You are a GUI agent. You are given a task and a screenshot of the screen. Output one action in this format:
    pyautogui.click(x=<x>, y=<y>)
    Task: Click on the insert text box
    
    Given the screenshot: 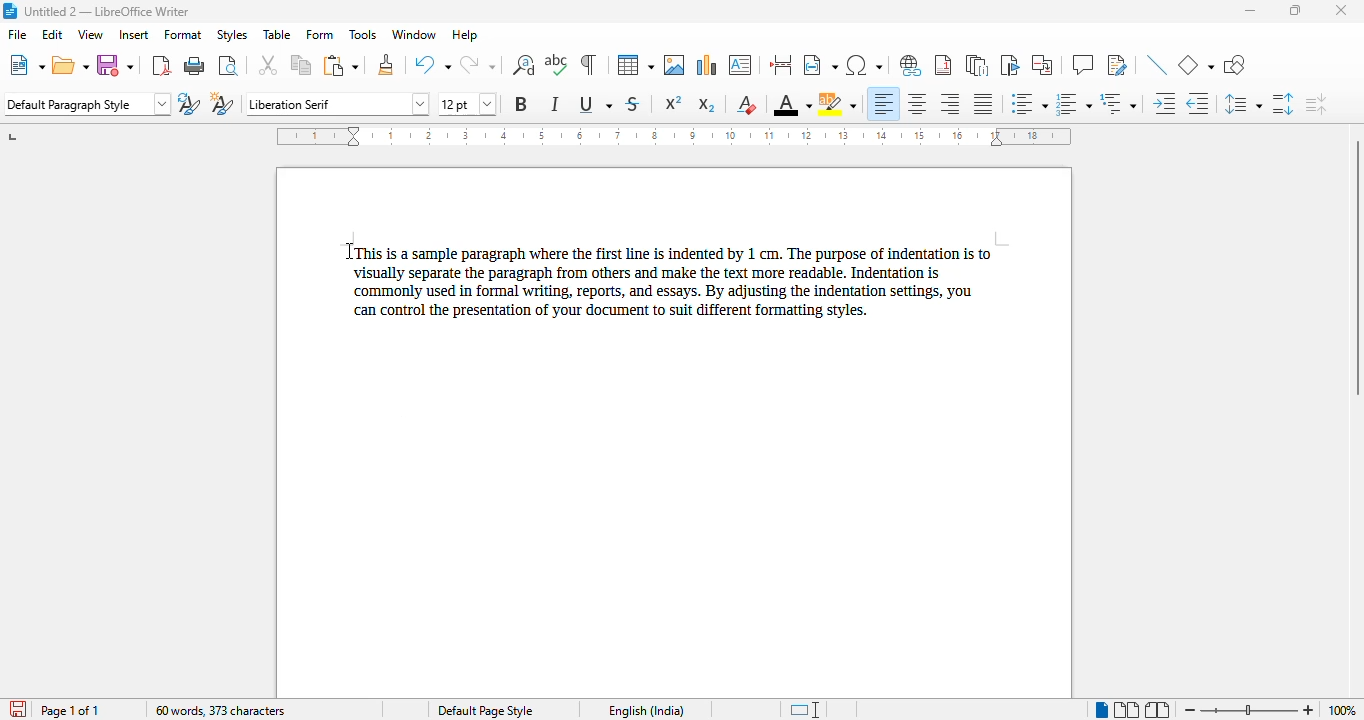 What is the action you would take?
    pyautogui.click(x=742, y=65)
    